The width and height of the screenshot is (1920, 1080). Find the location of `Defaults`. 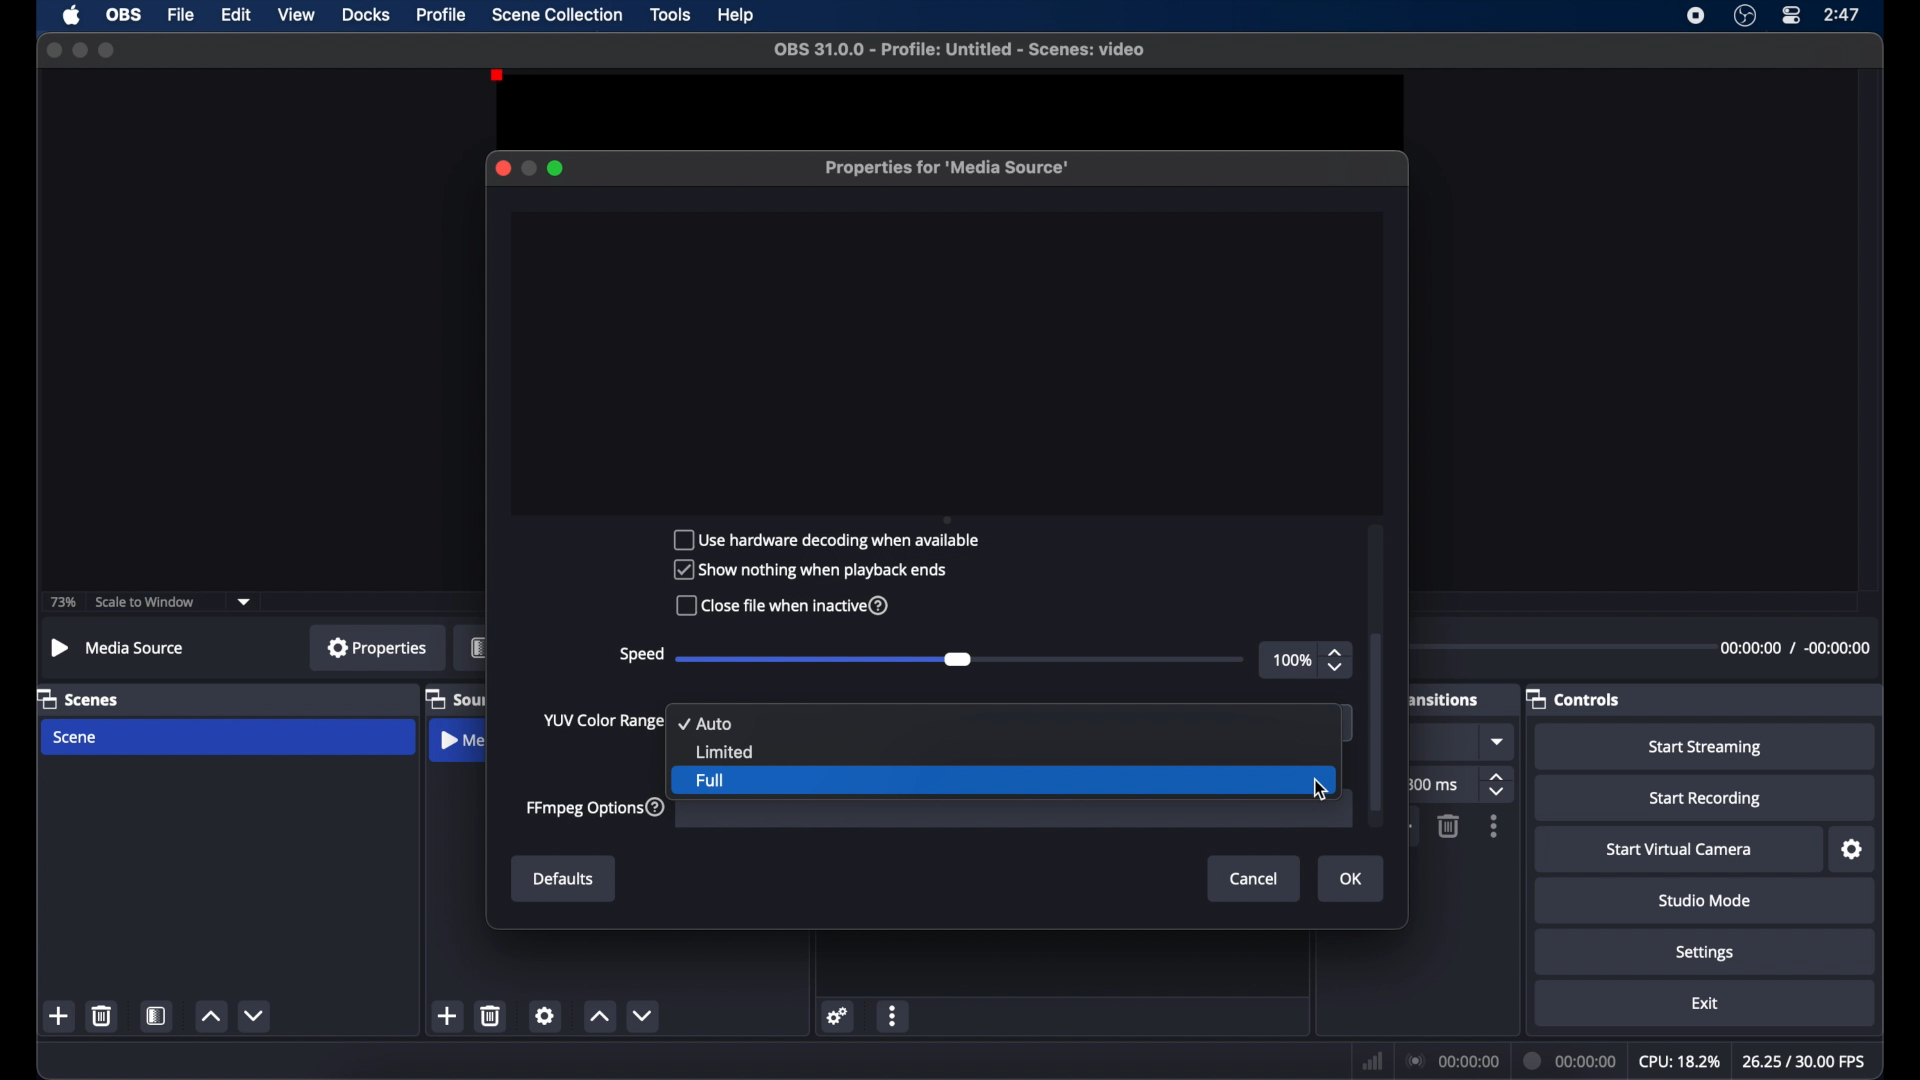

Defaults is located at coordinates (564, 879).